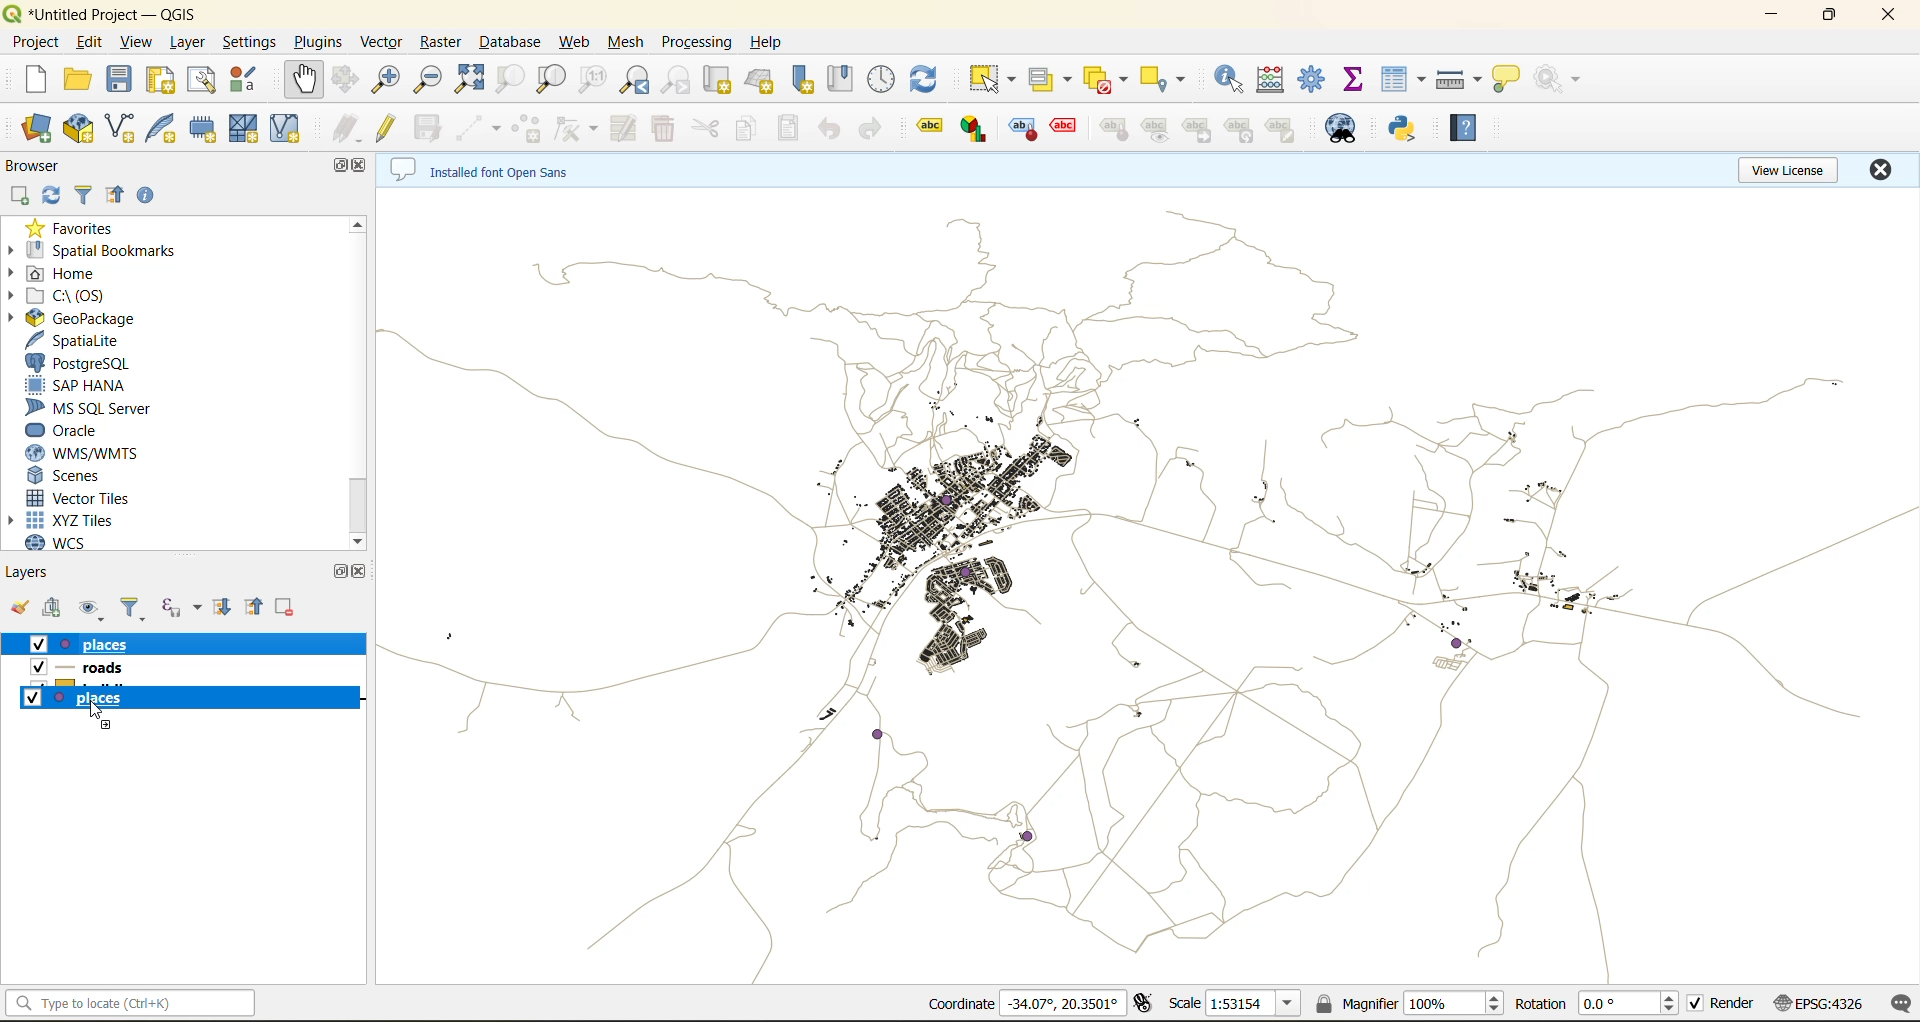  Describe the element at coordinates (346, 572) in the screenshot. I see `maximize` at that location.